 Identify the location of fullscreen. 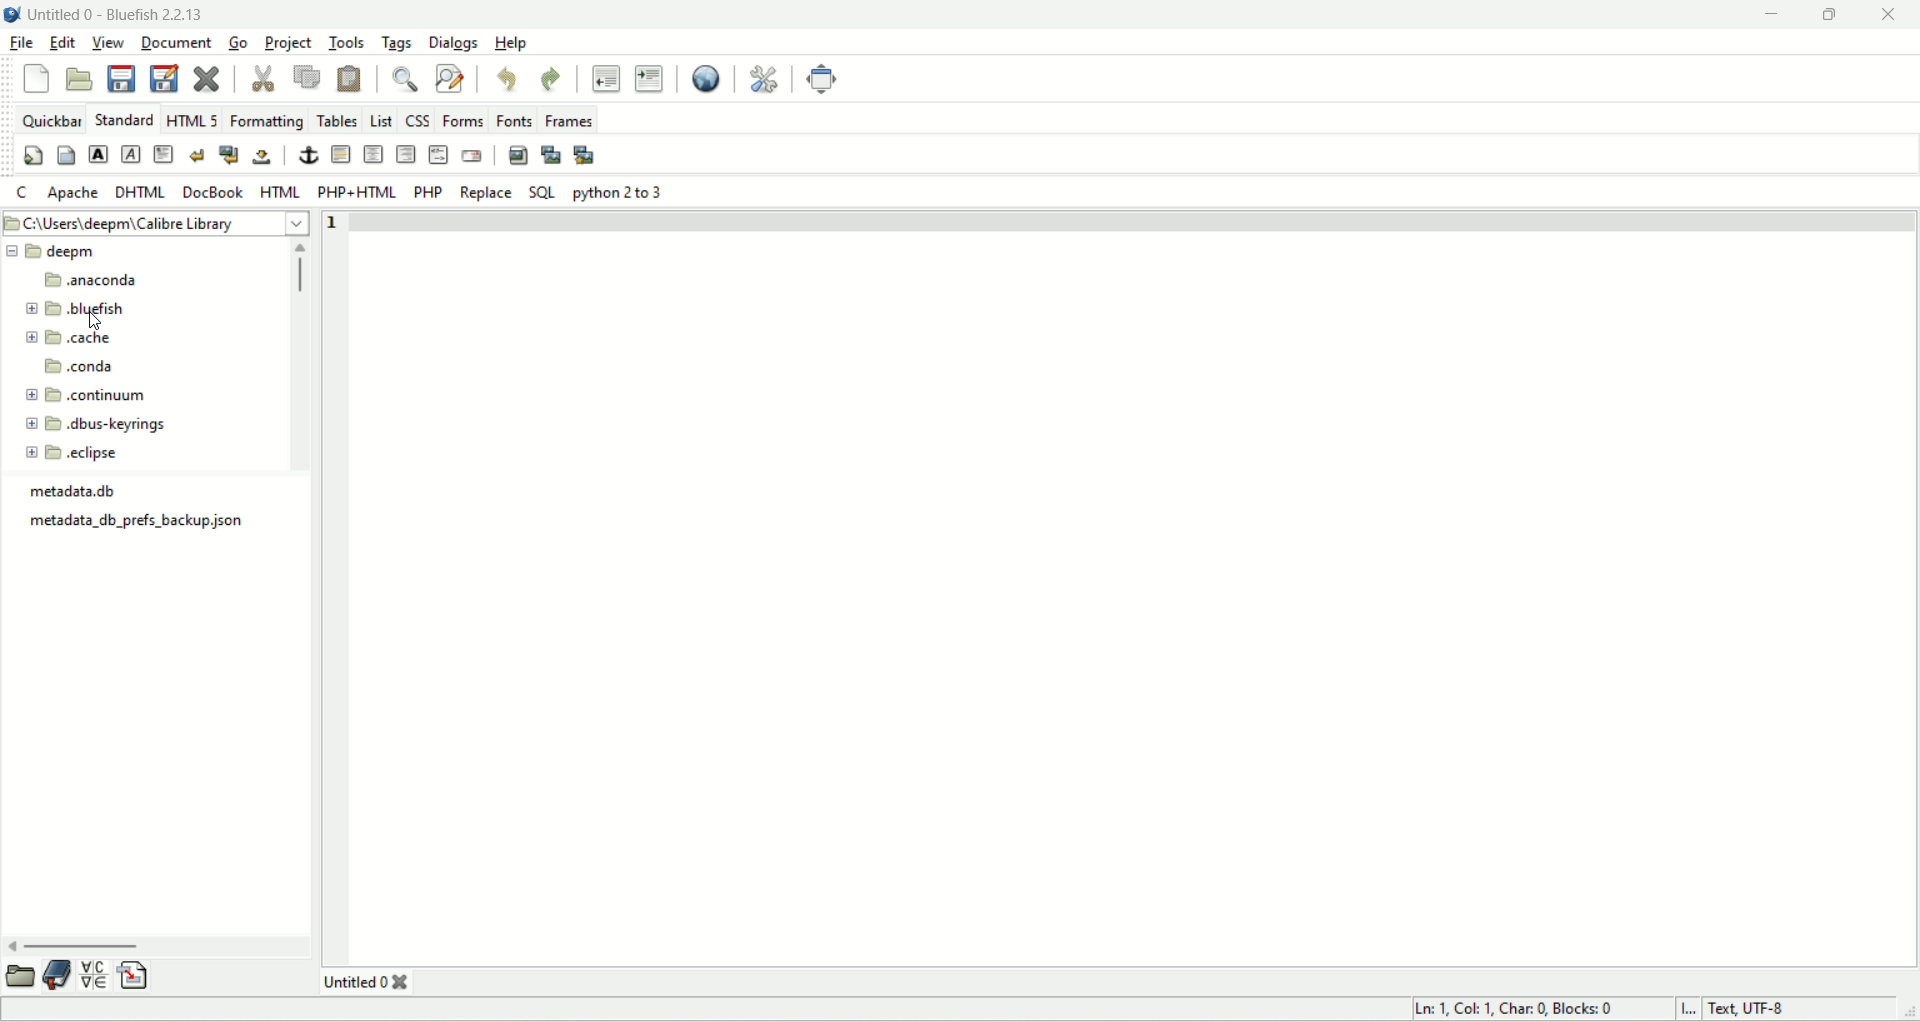
(822, 77).